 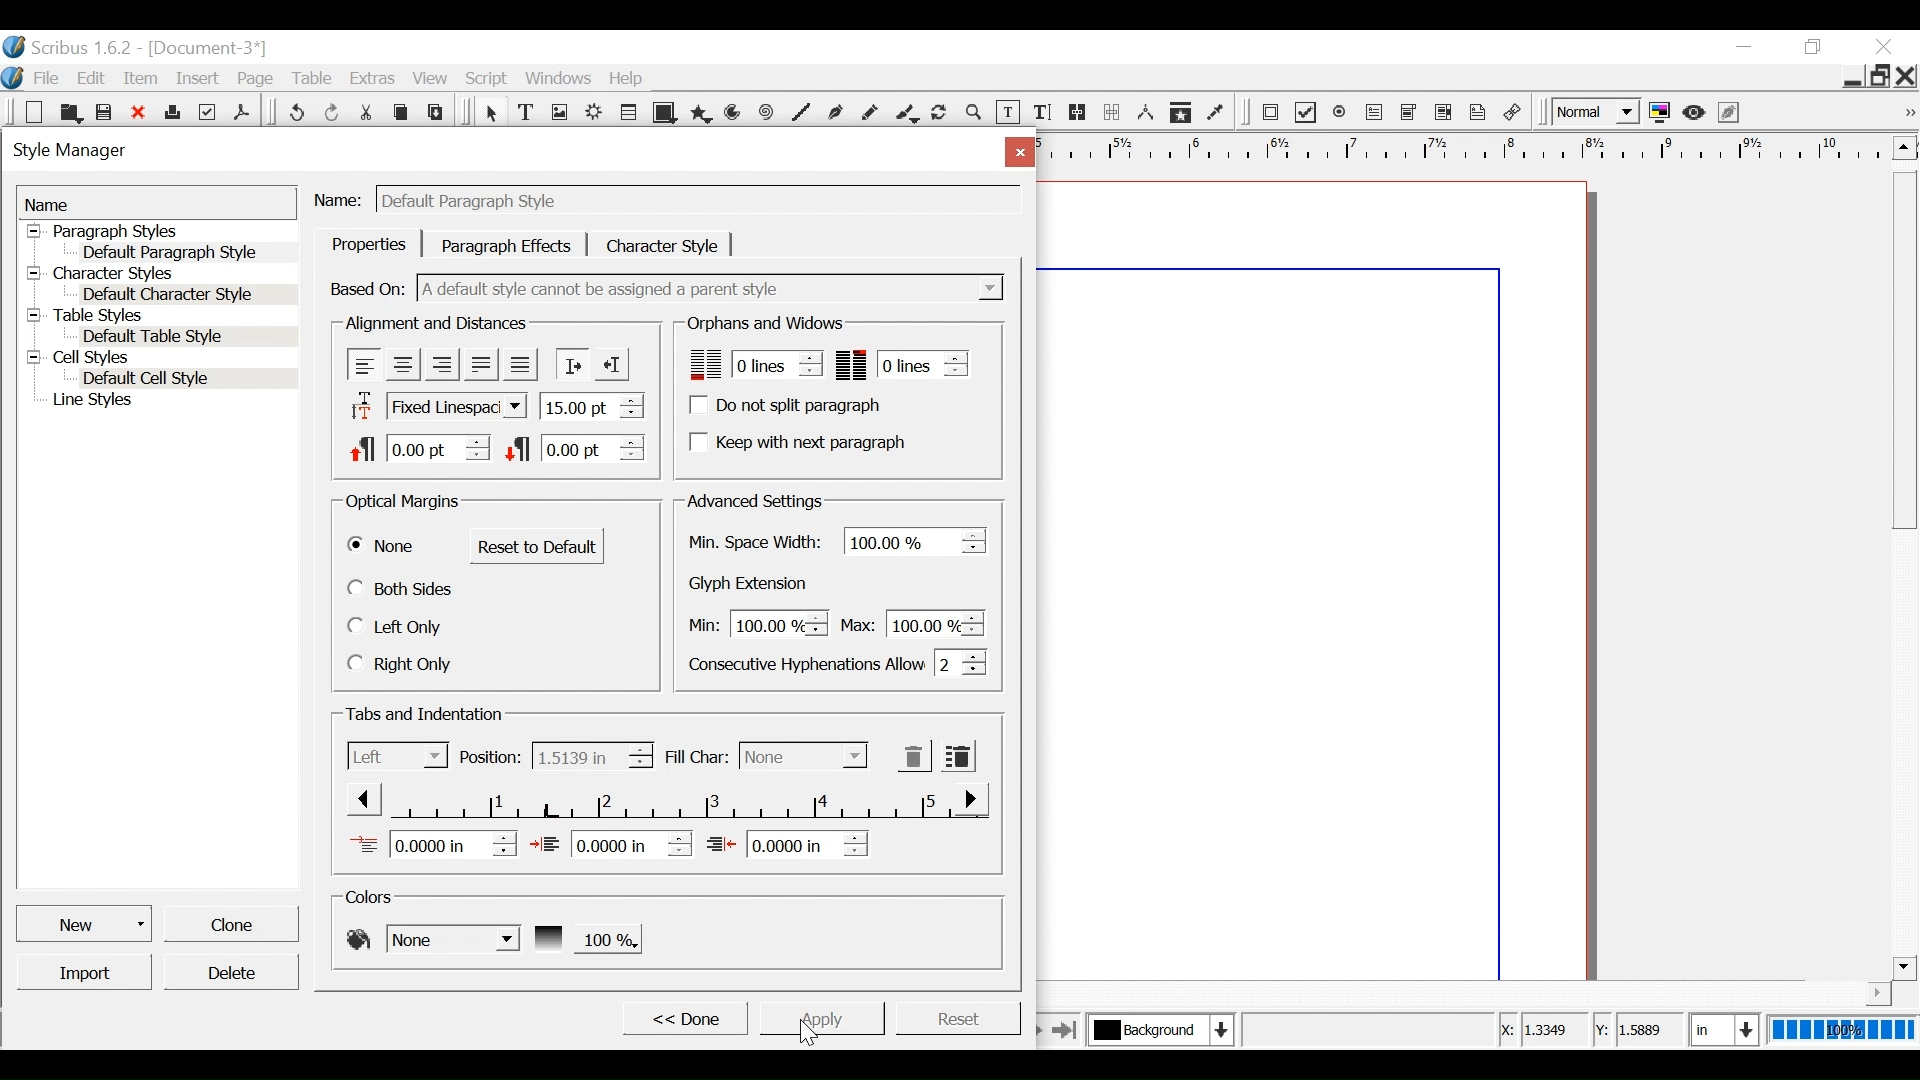 I want to click on Background color, so click(x=431, y=937).